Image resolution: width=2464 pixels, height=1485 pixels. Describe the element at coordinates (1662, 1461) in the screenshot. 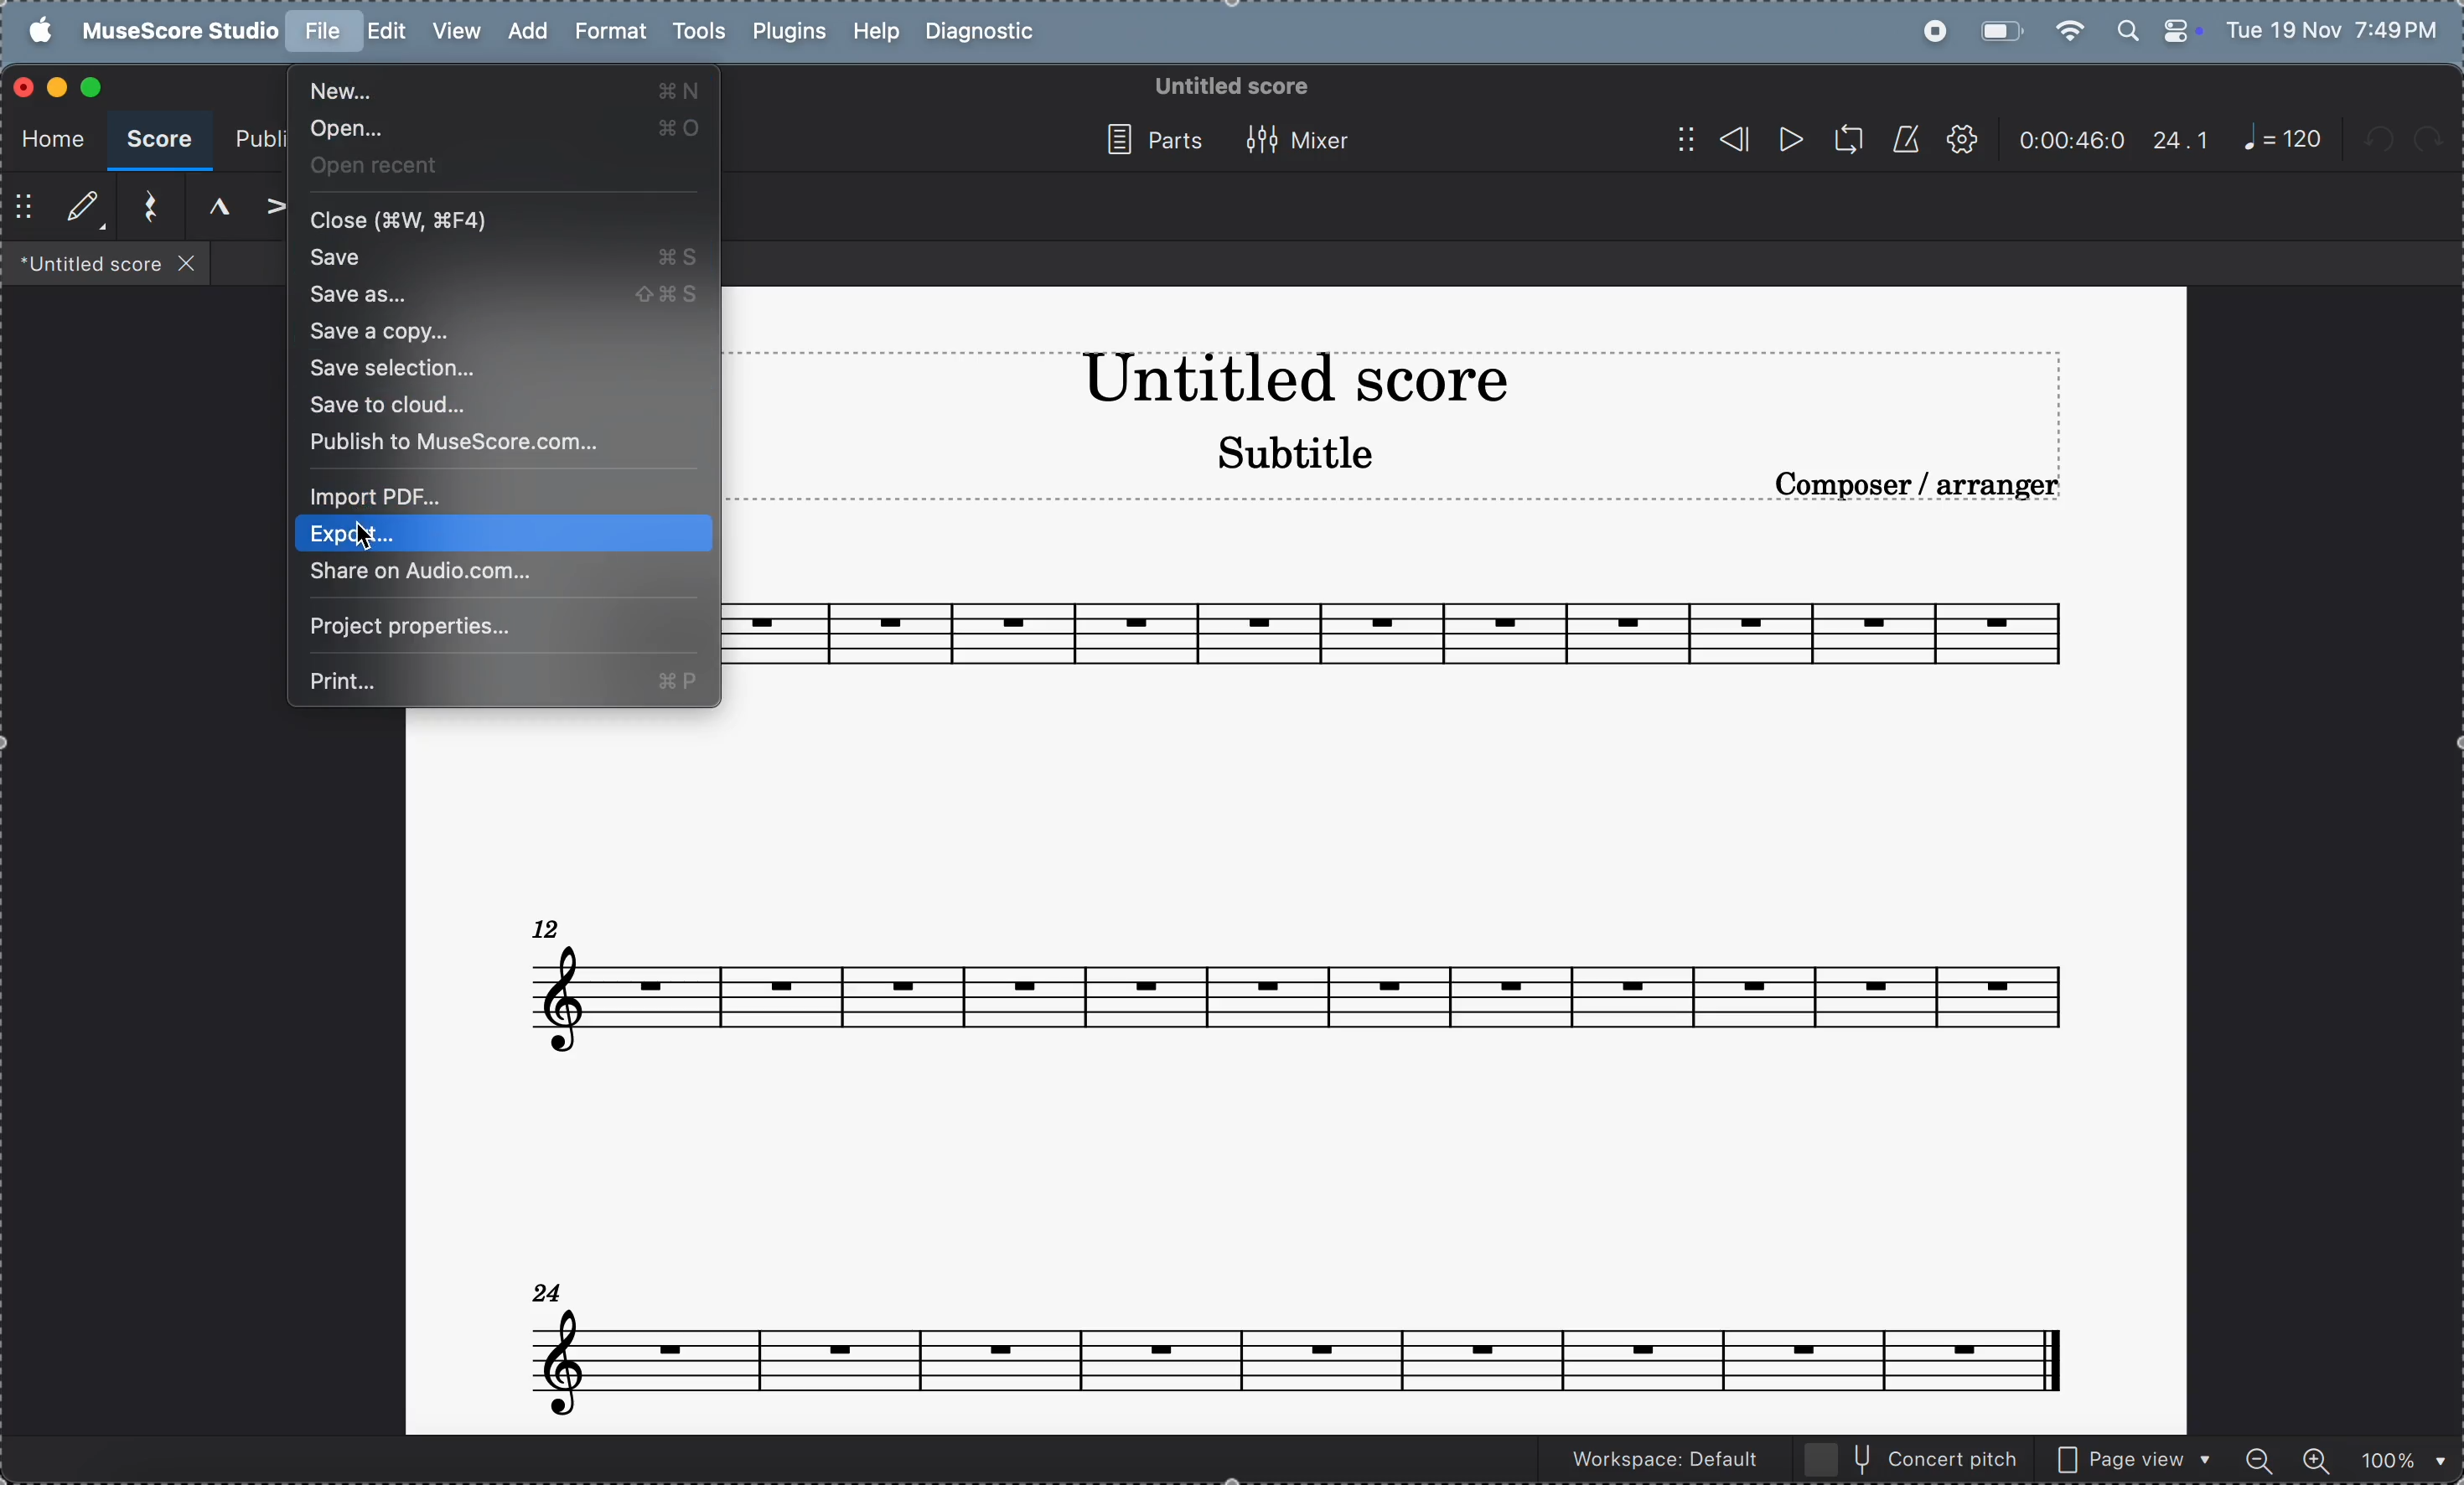

I see `Workspace default` at that location.